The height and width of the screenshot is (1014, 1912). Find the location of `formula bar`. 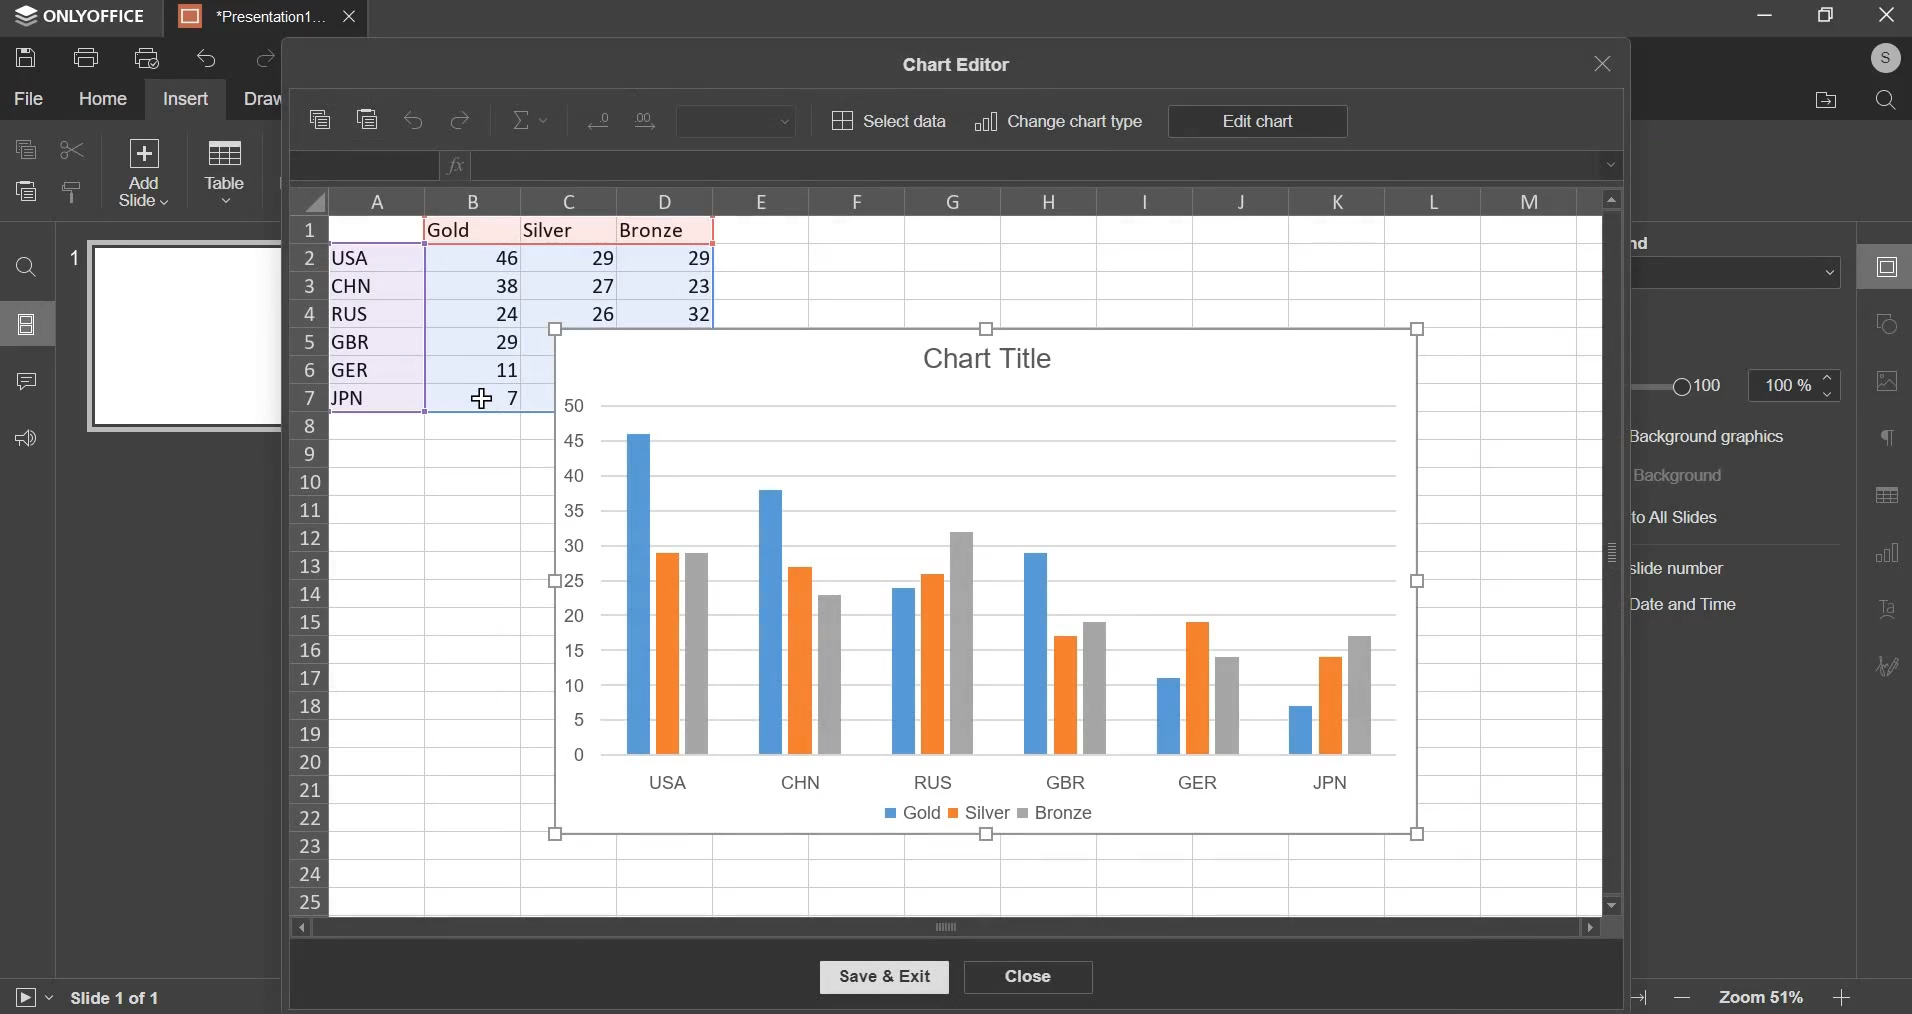

formula bar is located at coordinates (1033, 165).